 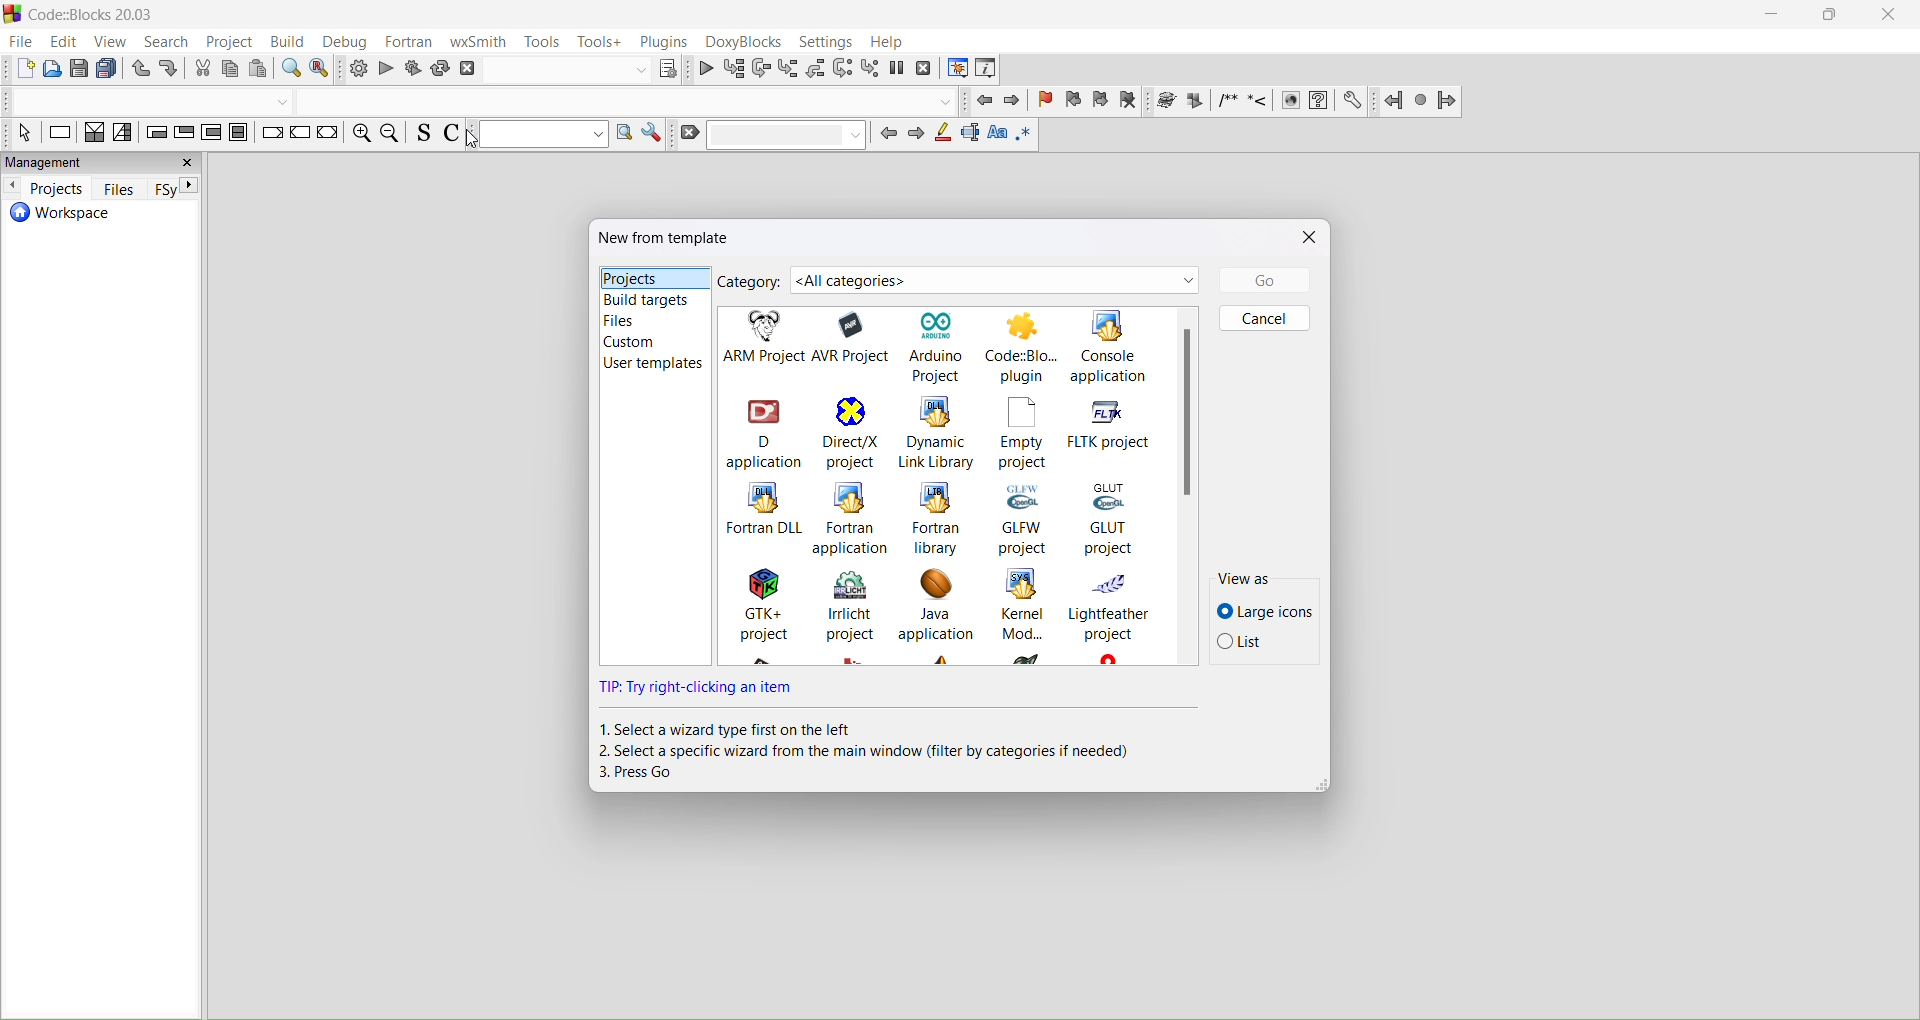 What do you see at coordinates (921, 138) in the screenshot?
I see `next` at bounding box center [921, 138].